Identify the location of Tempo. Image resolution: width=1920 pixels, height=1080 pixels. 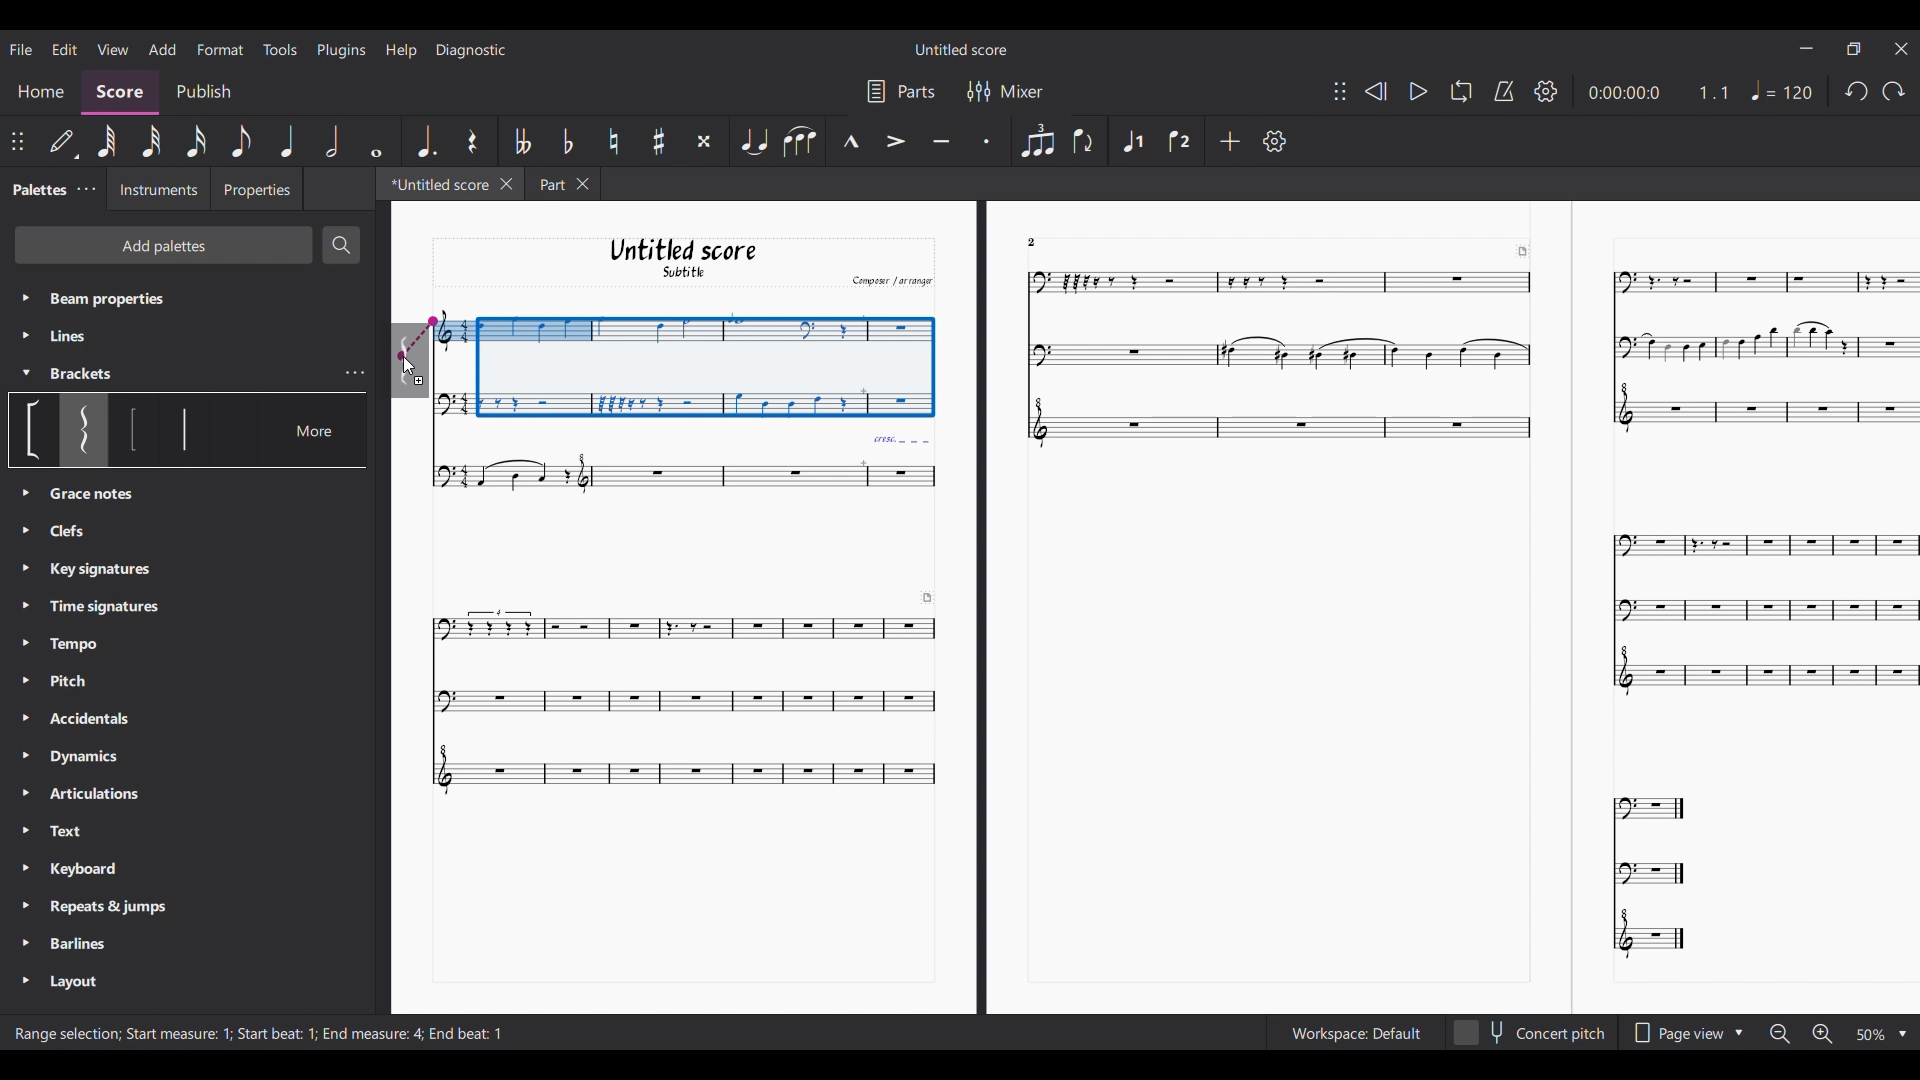
(1785, 90).